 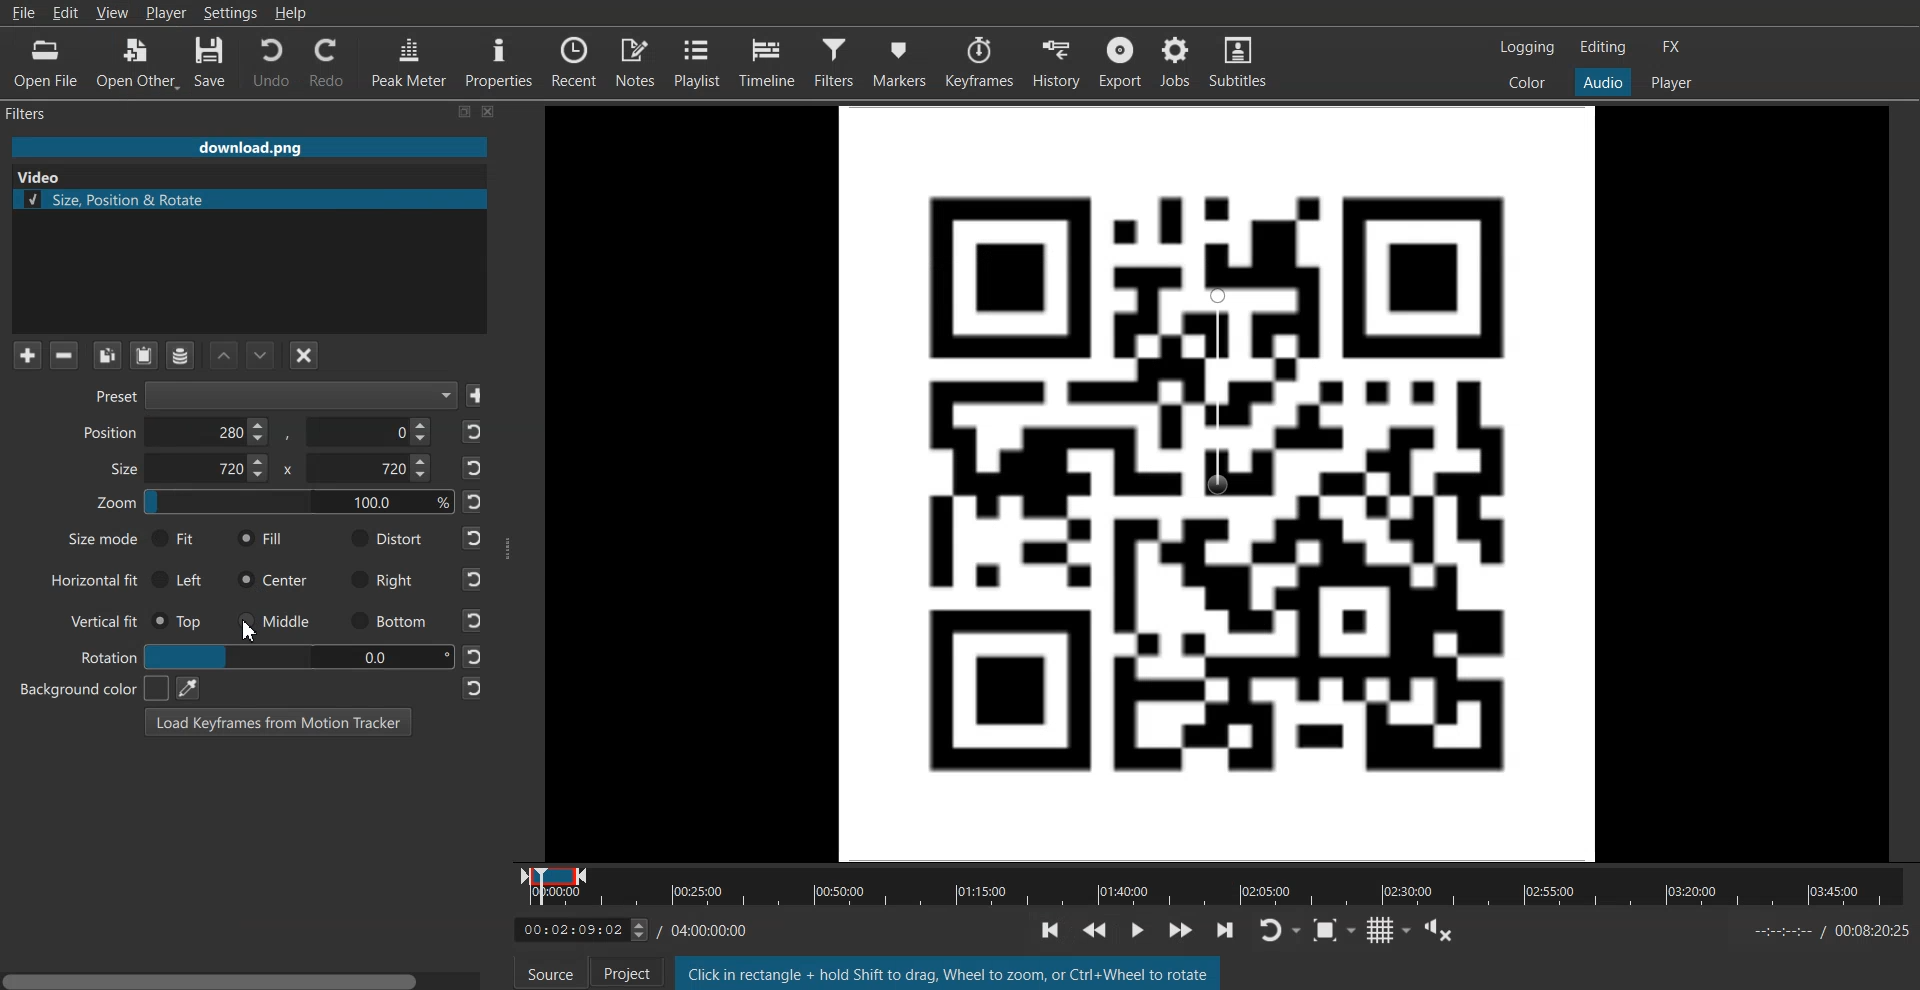 What do you see at coordinates (249, 199) in the screenshot?
I see `Size, Position & Rotate` at bounding box center [249, 199].